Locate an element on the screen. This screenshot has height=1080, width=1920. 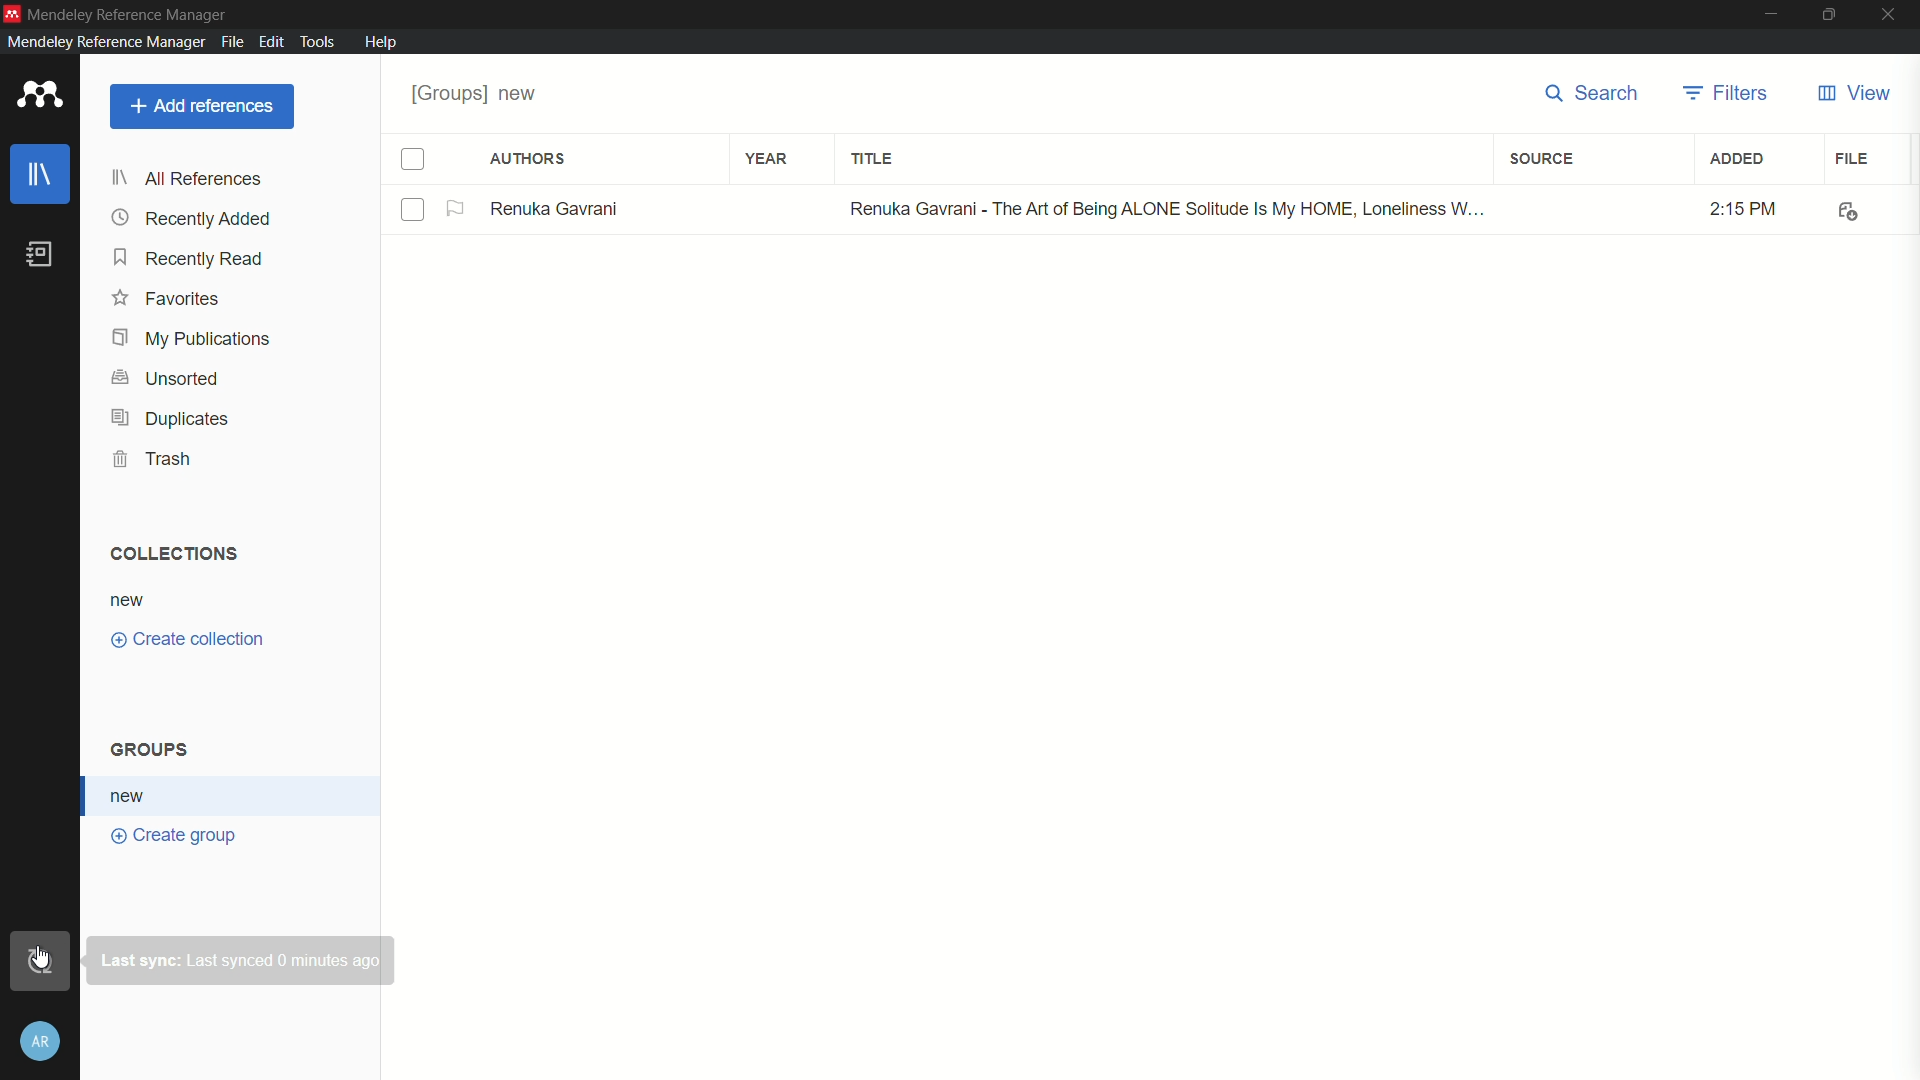
Flag is located at coordinates (457, 208).